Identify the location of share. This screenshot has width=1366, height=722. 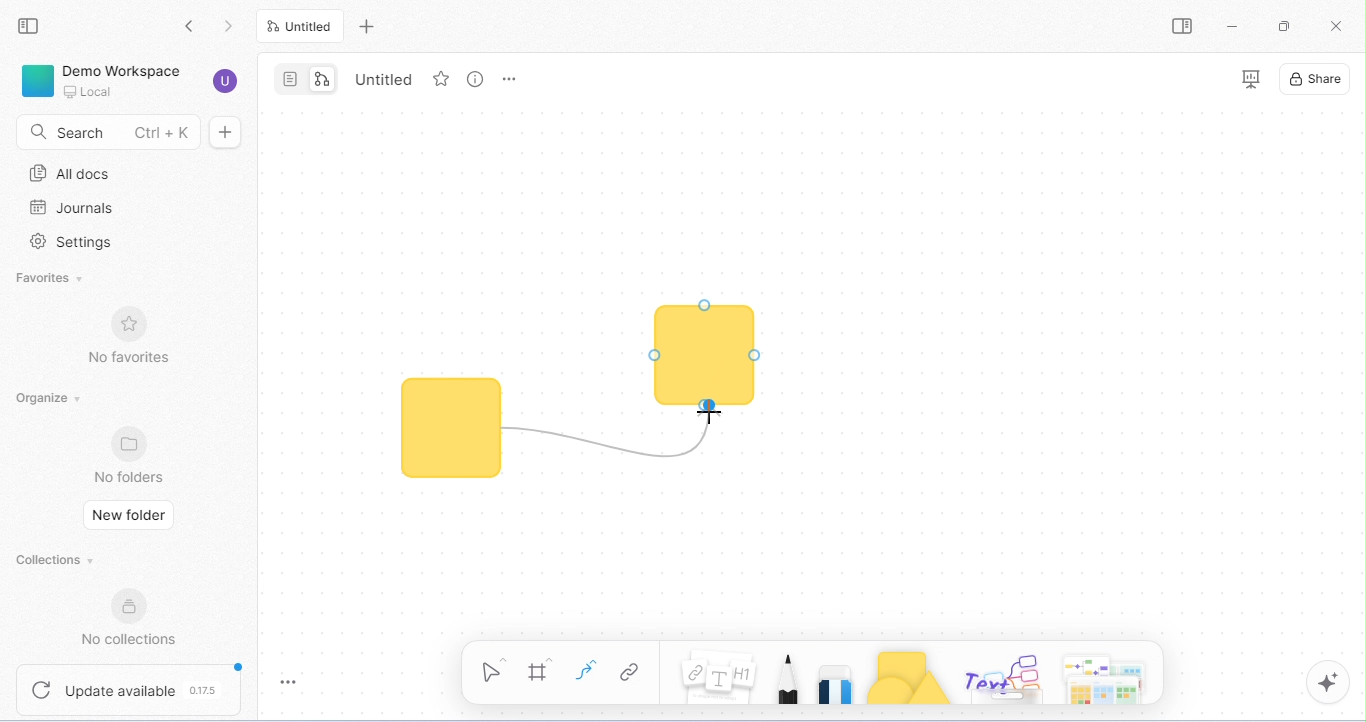
(1319, 81).